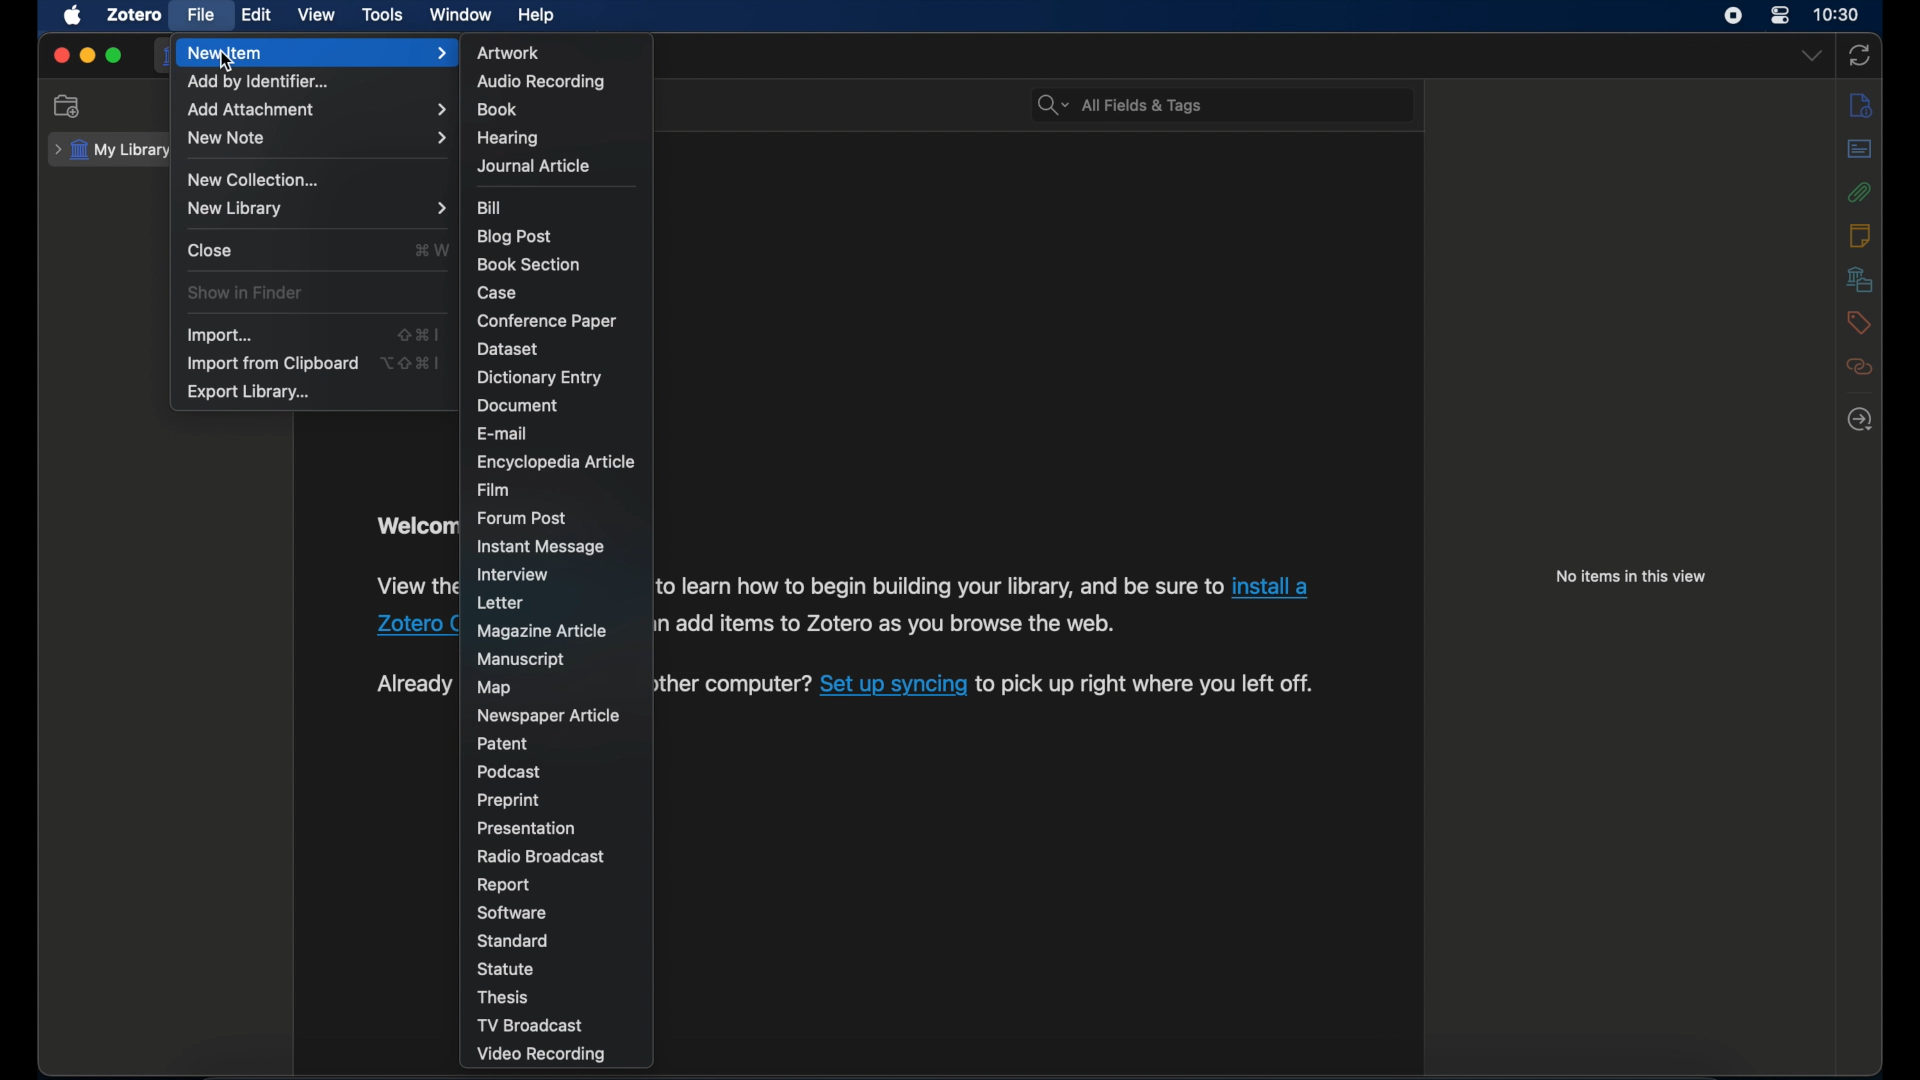 This screenshot has width=1920, height=1080. Describe the element at coordinates (508, 138) in the screenshot. I see `hearing` at that location.